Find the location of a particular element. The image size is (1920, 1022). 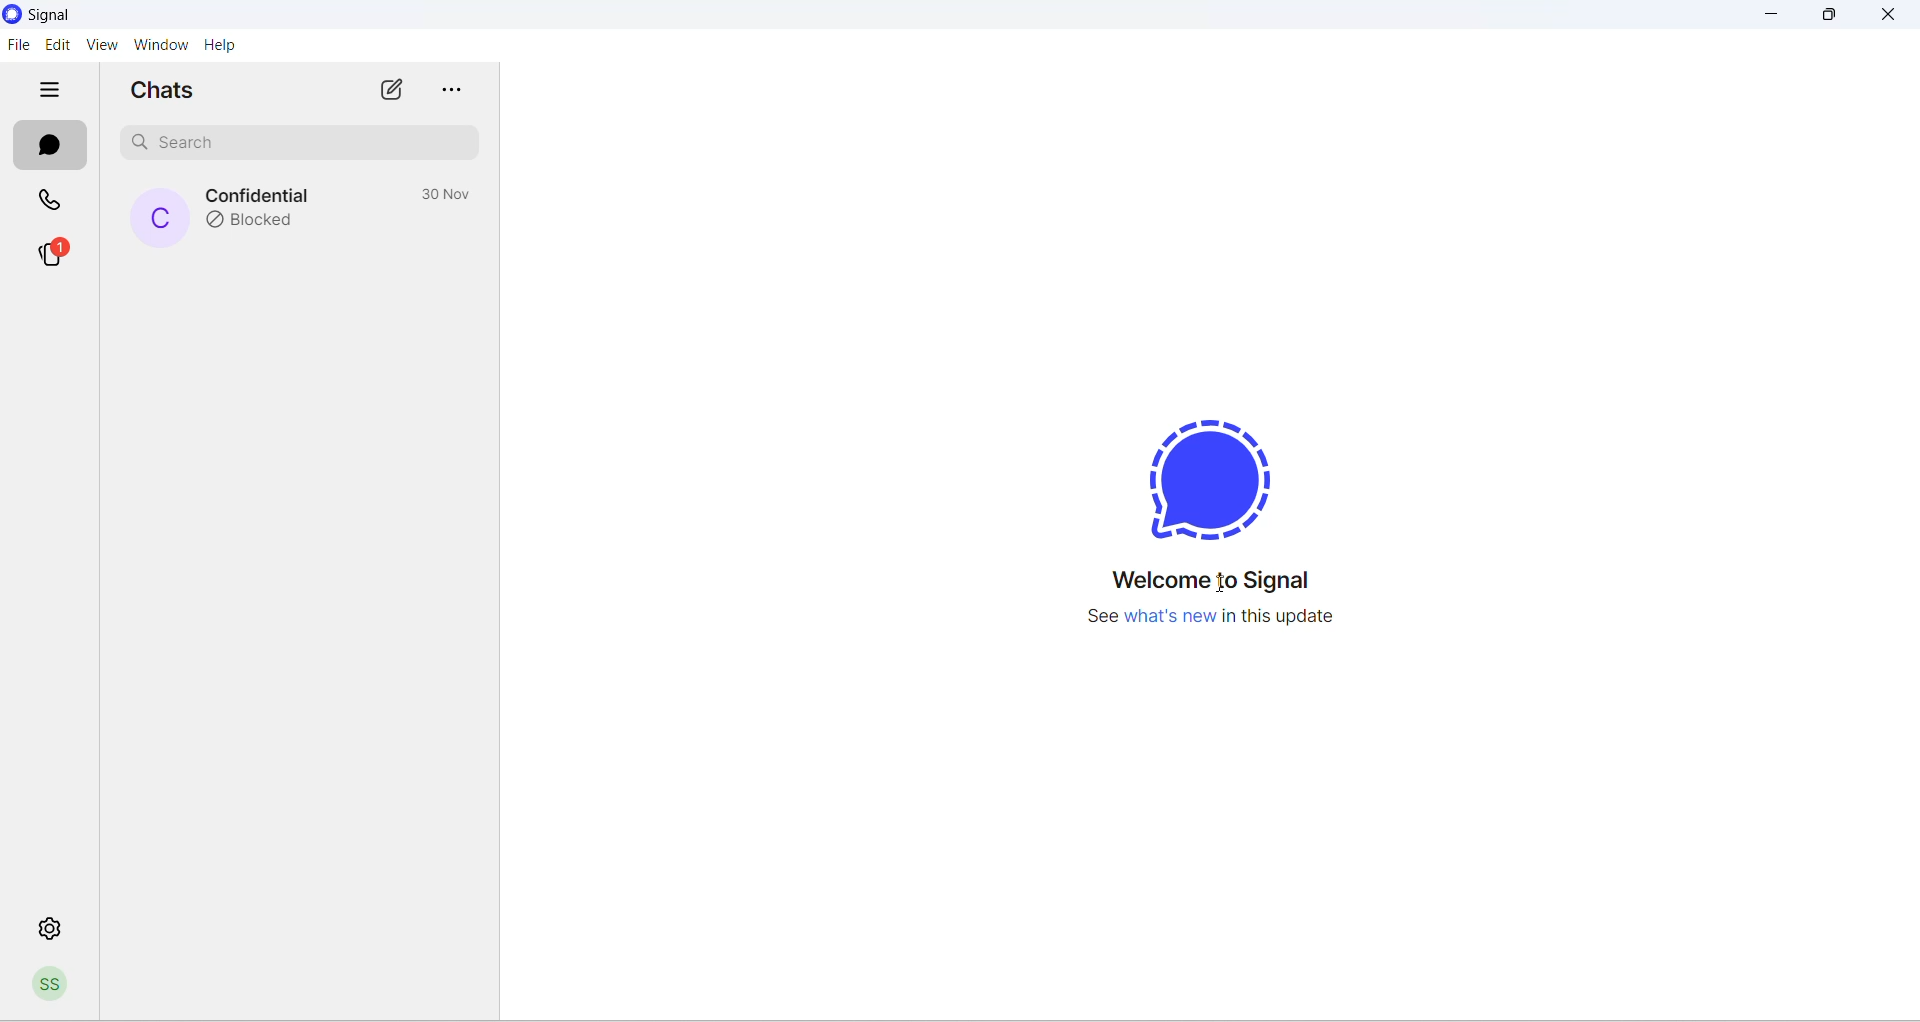

settings is located at coordinates (55, 934).